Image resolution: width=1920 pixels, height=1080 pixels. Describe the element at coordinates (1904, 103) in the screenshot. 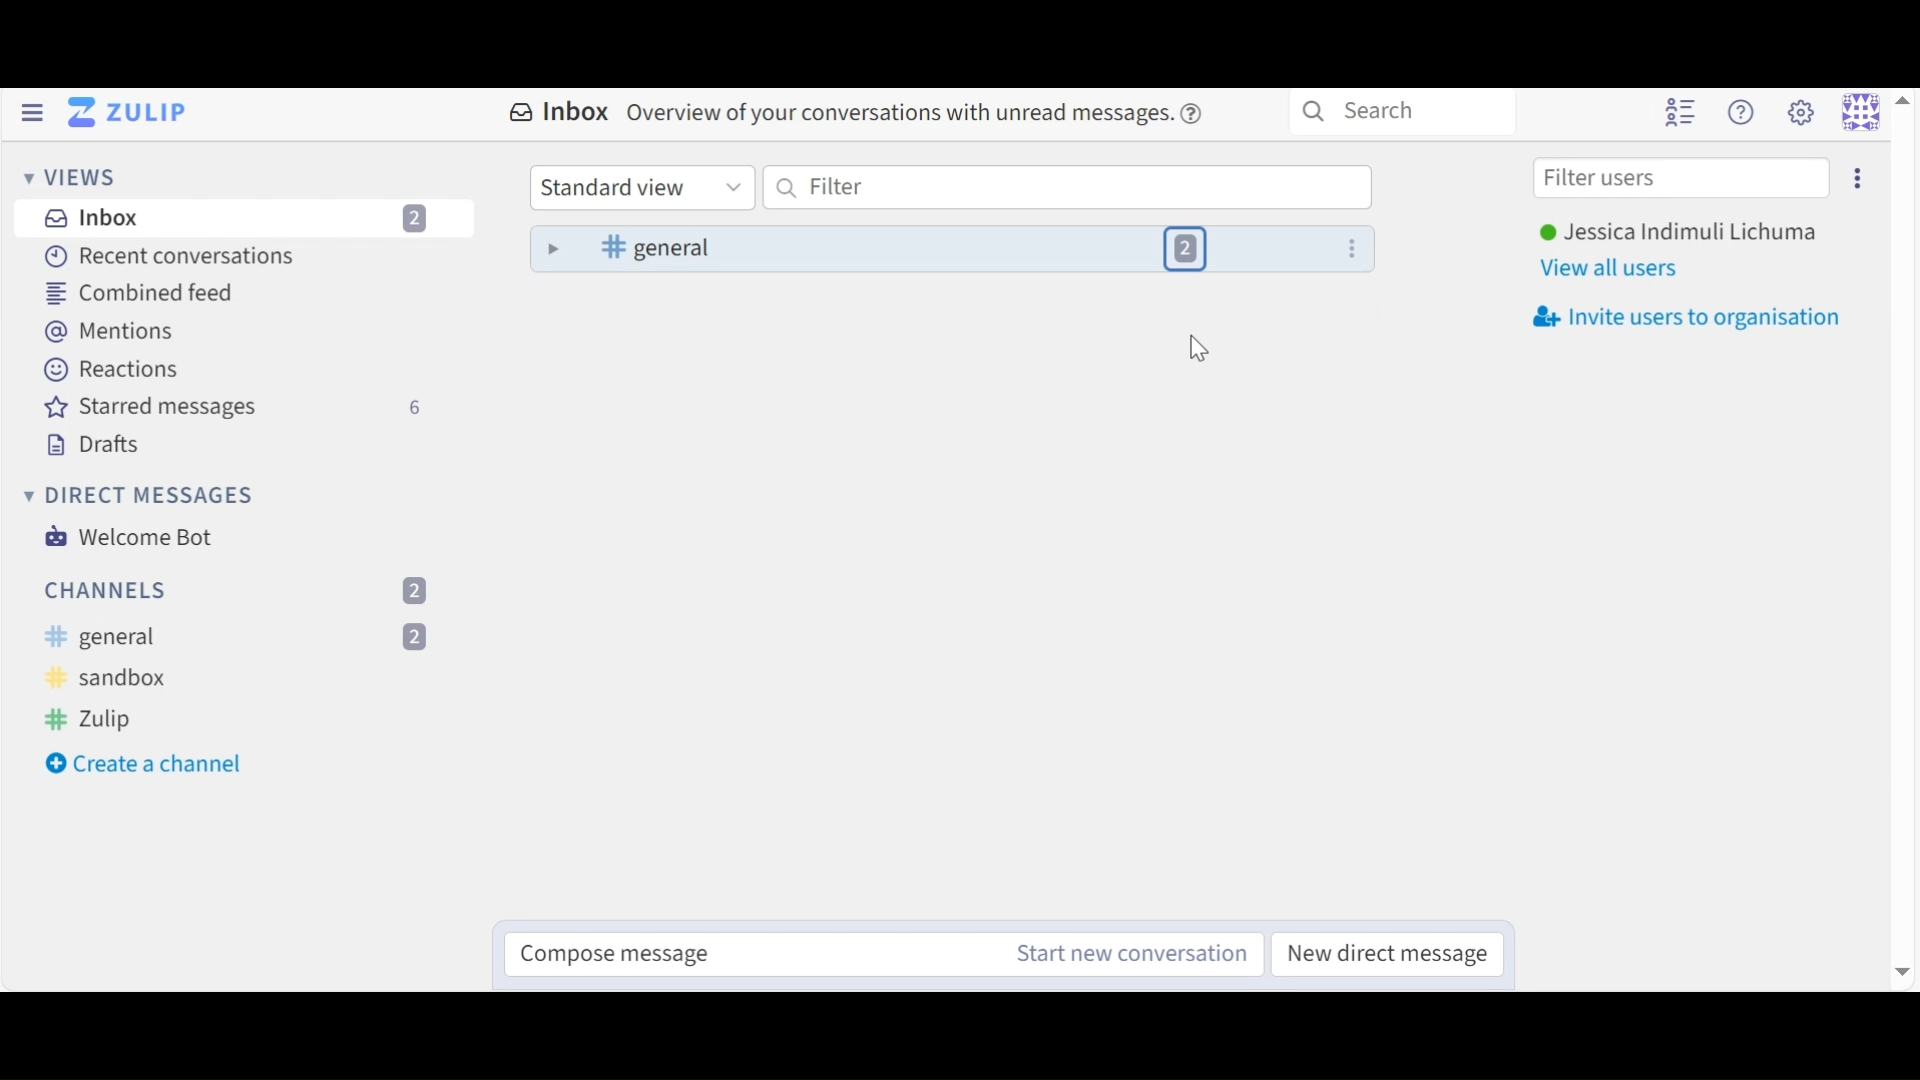

I see `Scroll up` at that location.